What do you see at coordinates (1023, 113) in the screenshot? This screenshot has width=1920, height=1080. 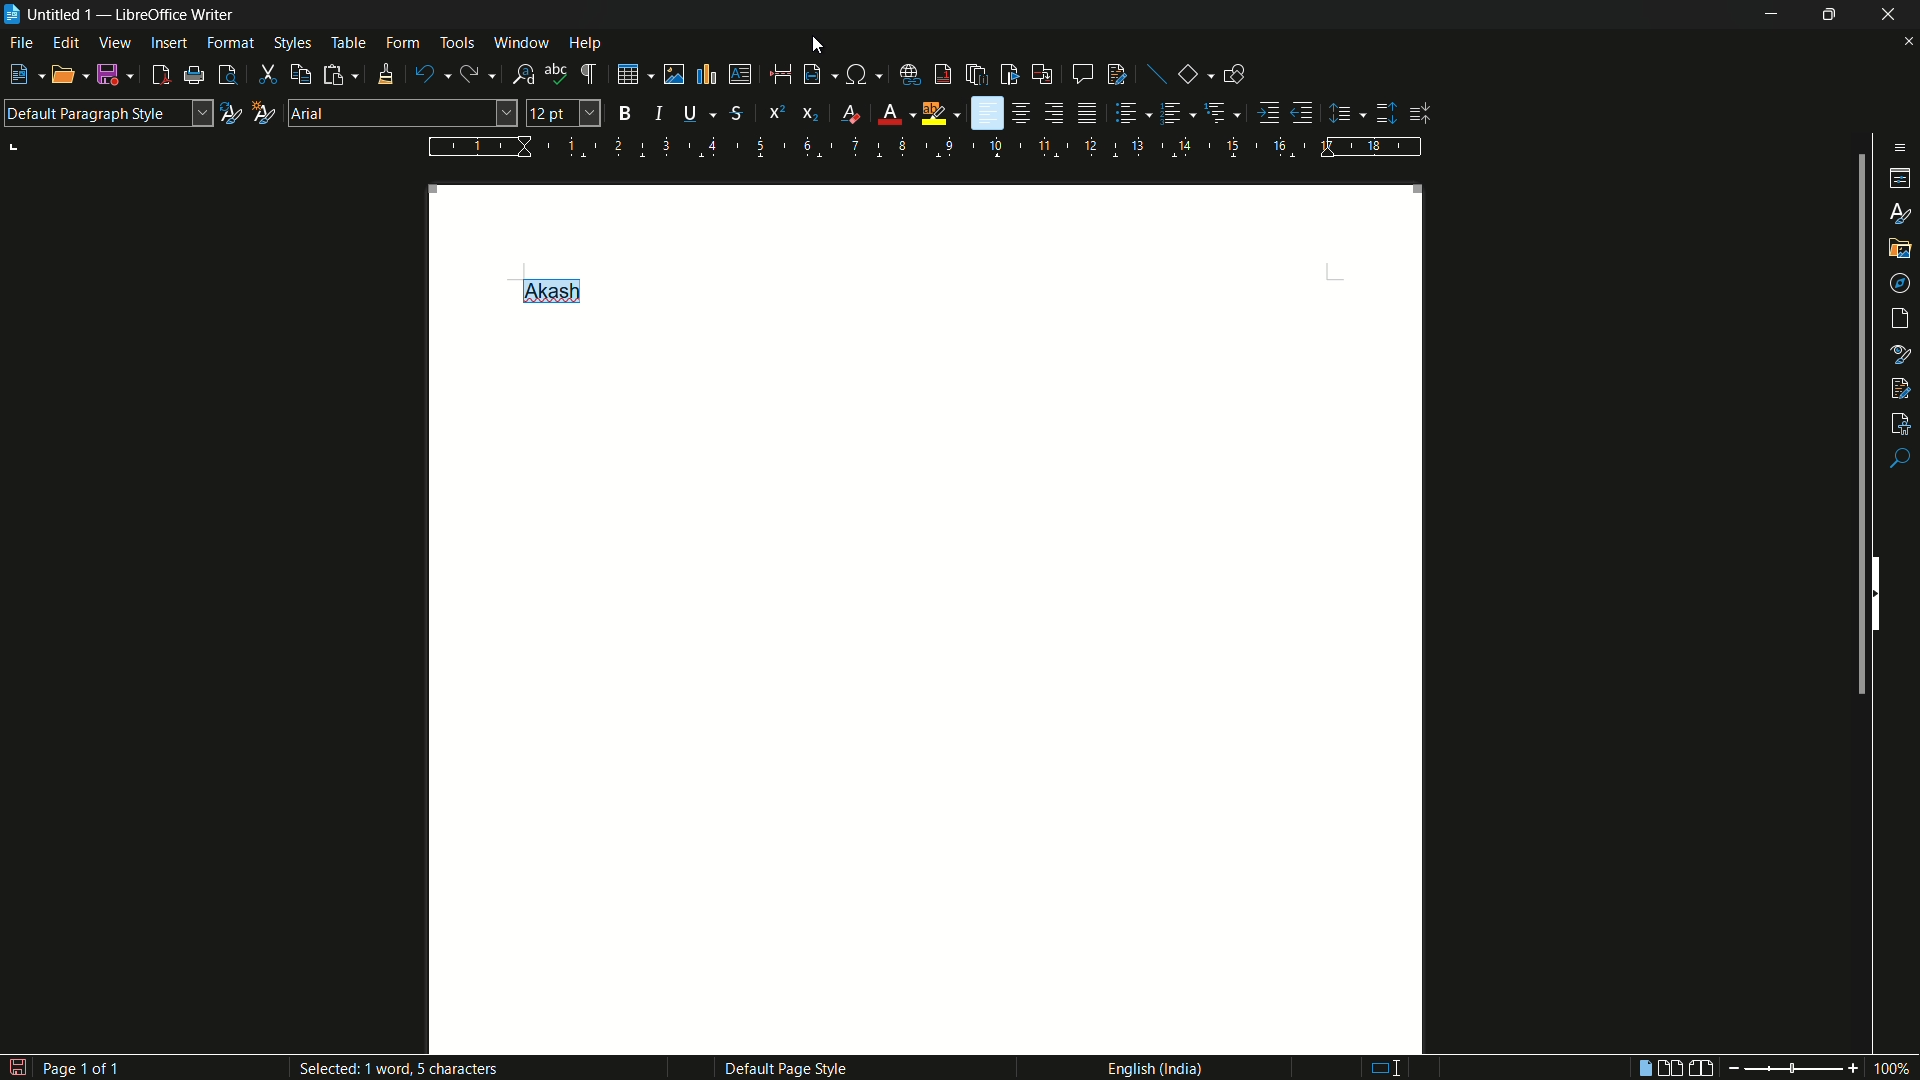 I see `align center` at bounding box center [1023, 113].